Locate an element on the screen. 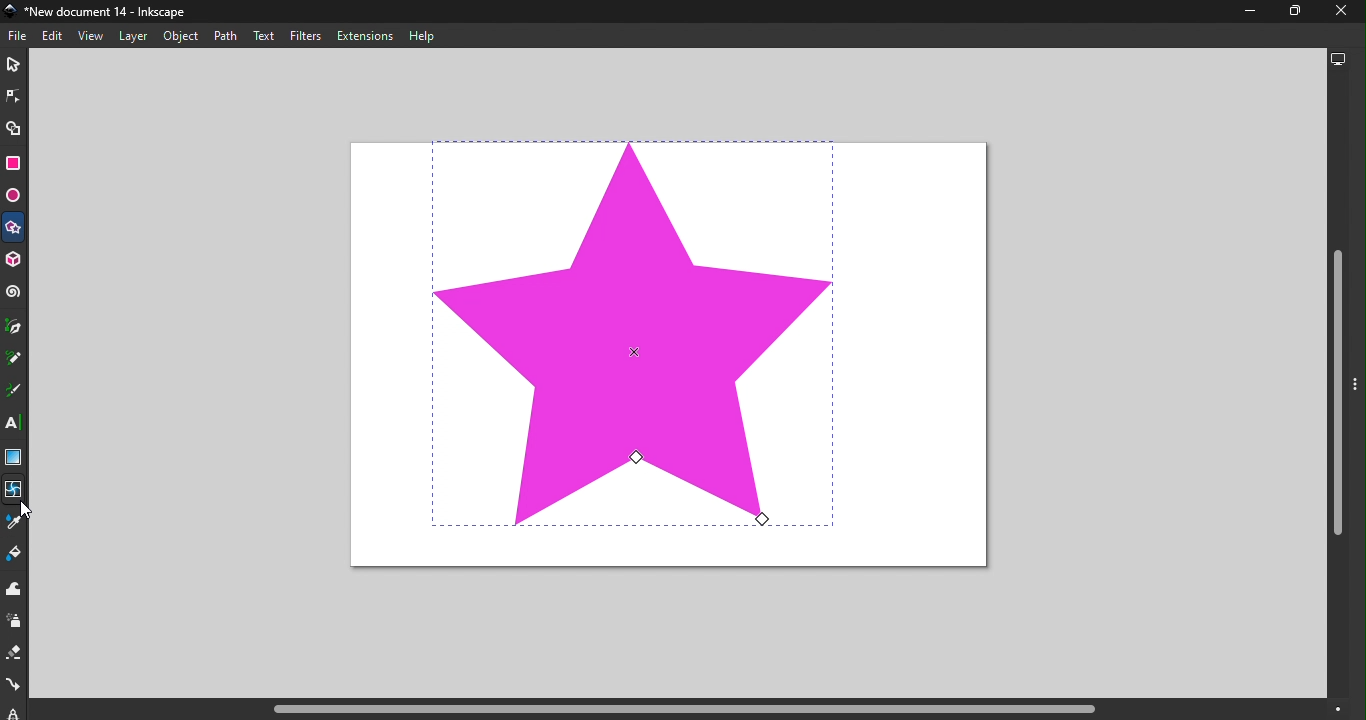 The height and width of the screenshot is (720, 1366). Display options is located at coordinates (1341, 60).